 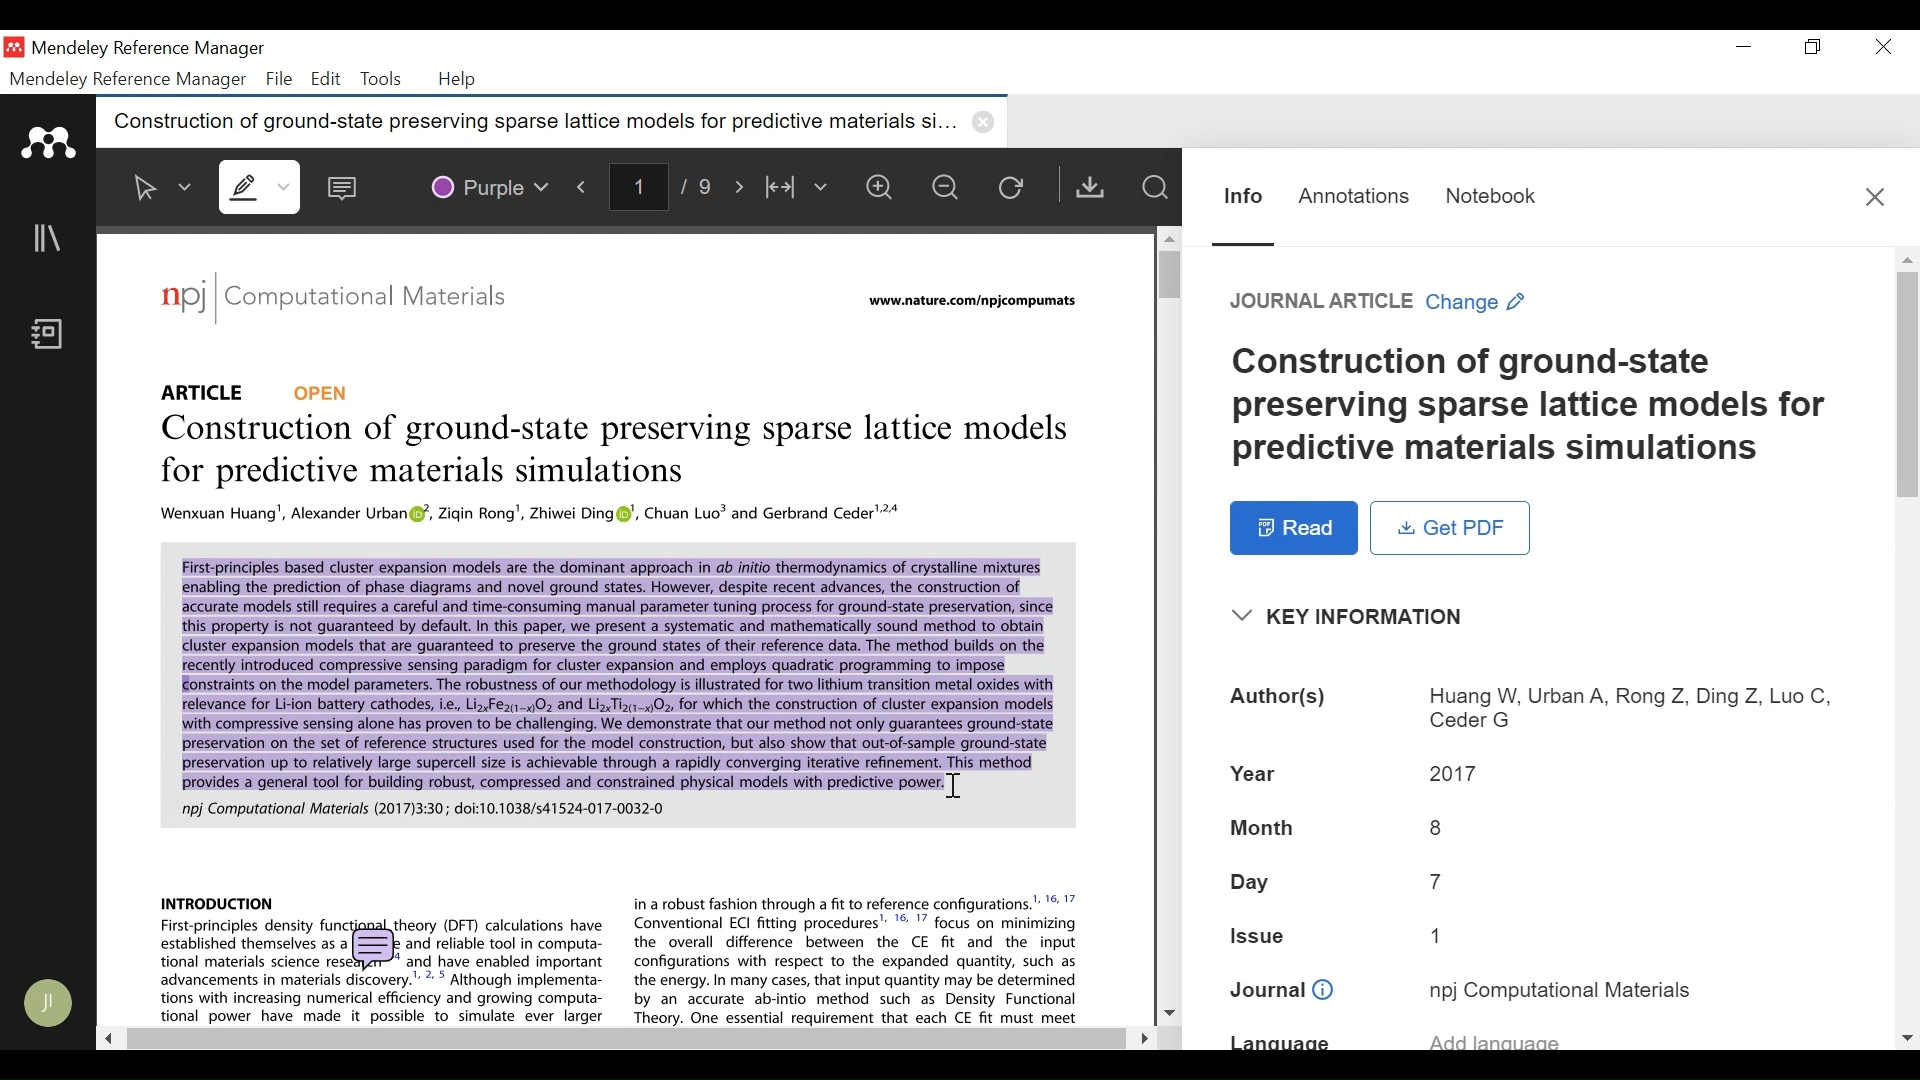 I want to click on Next Page, so click(x=743, y=184).